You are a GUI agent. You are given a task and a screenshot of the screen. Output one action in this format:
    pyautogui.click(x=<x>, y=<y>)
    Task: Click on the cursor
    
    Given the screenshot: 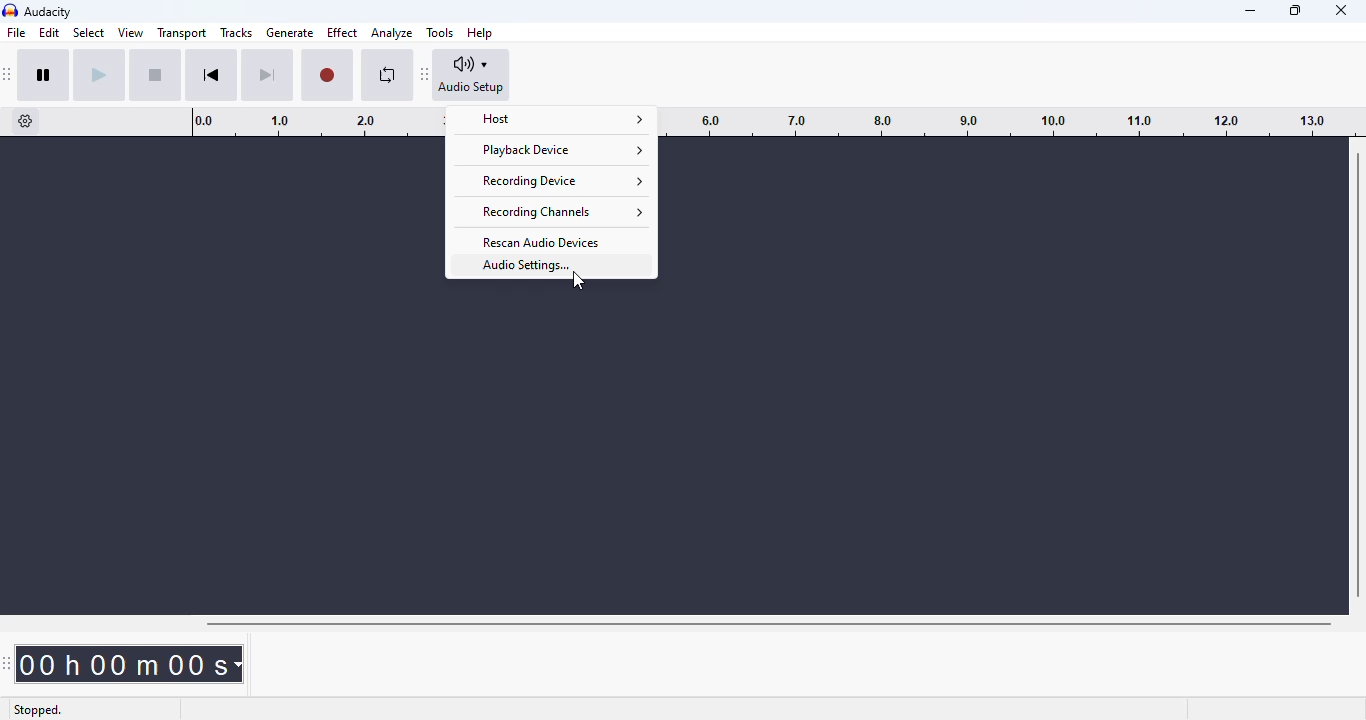 What is the action you would take?
    pyautogui.click(x=577, y=280)
    